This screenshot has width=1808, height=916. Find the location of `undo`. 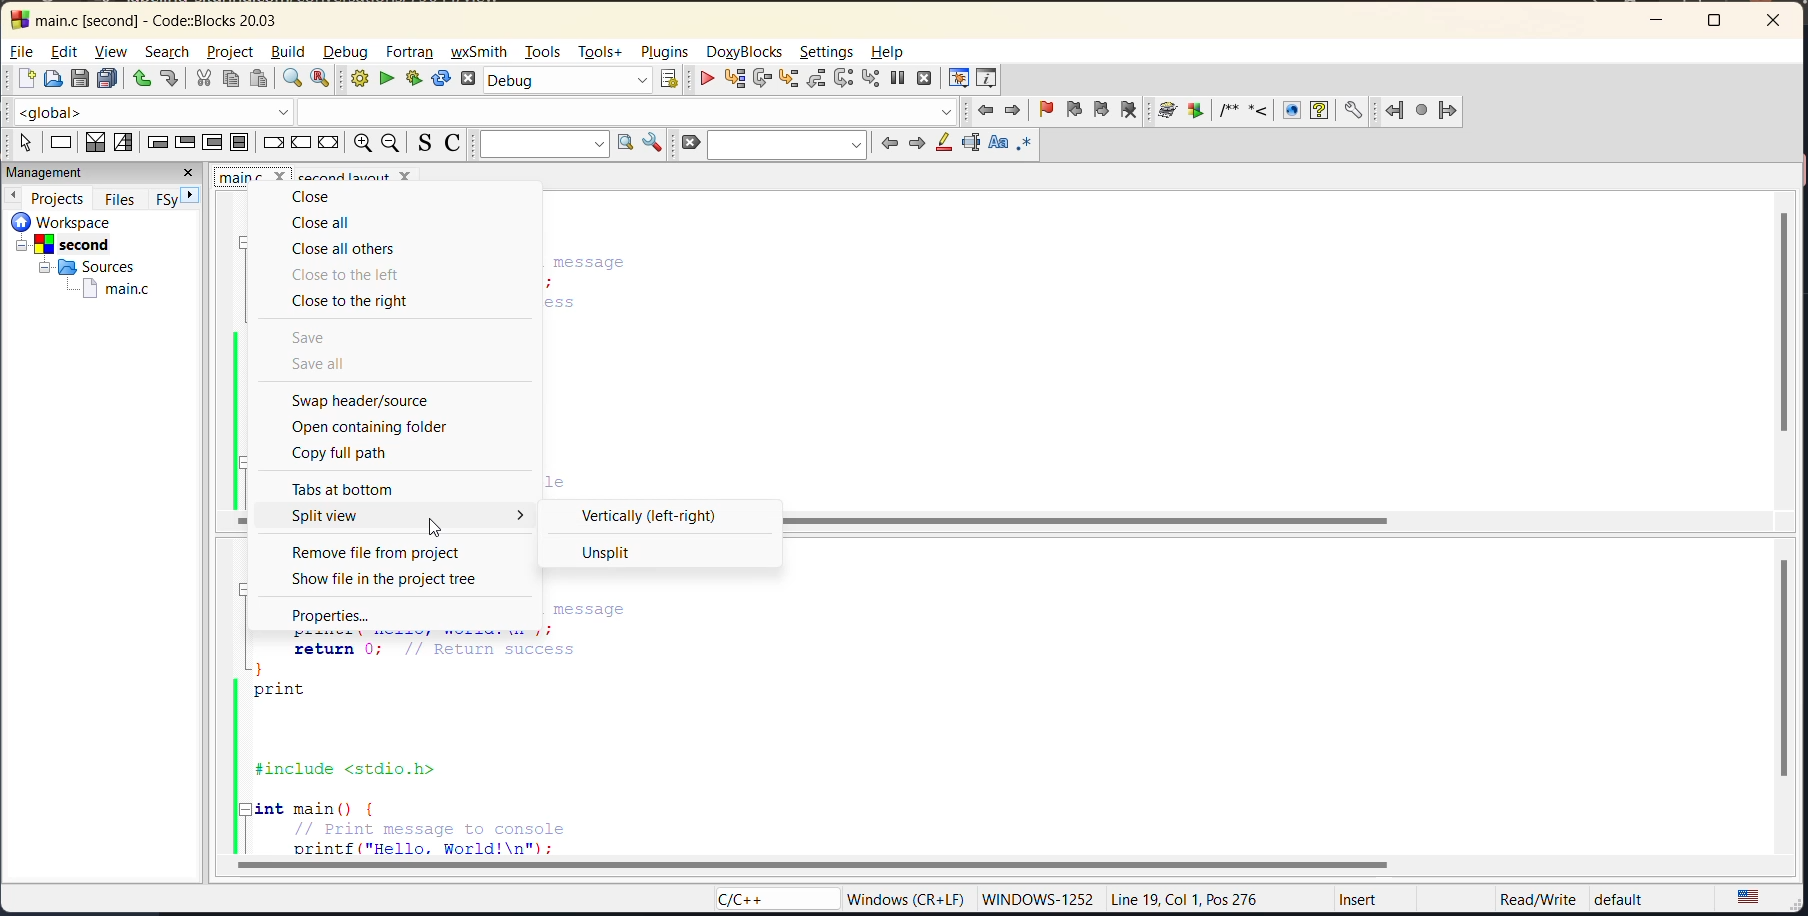

undo is located at coordinates (138, 79).